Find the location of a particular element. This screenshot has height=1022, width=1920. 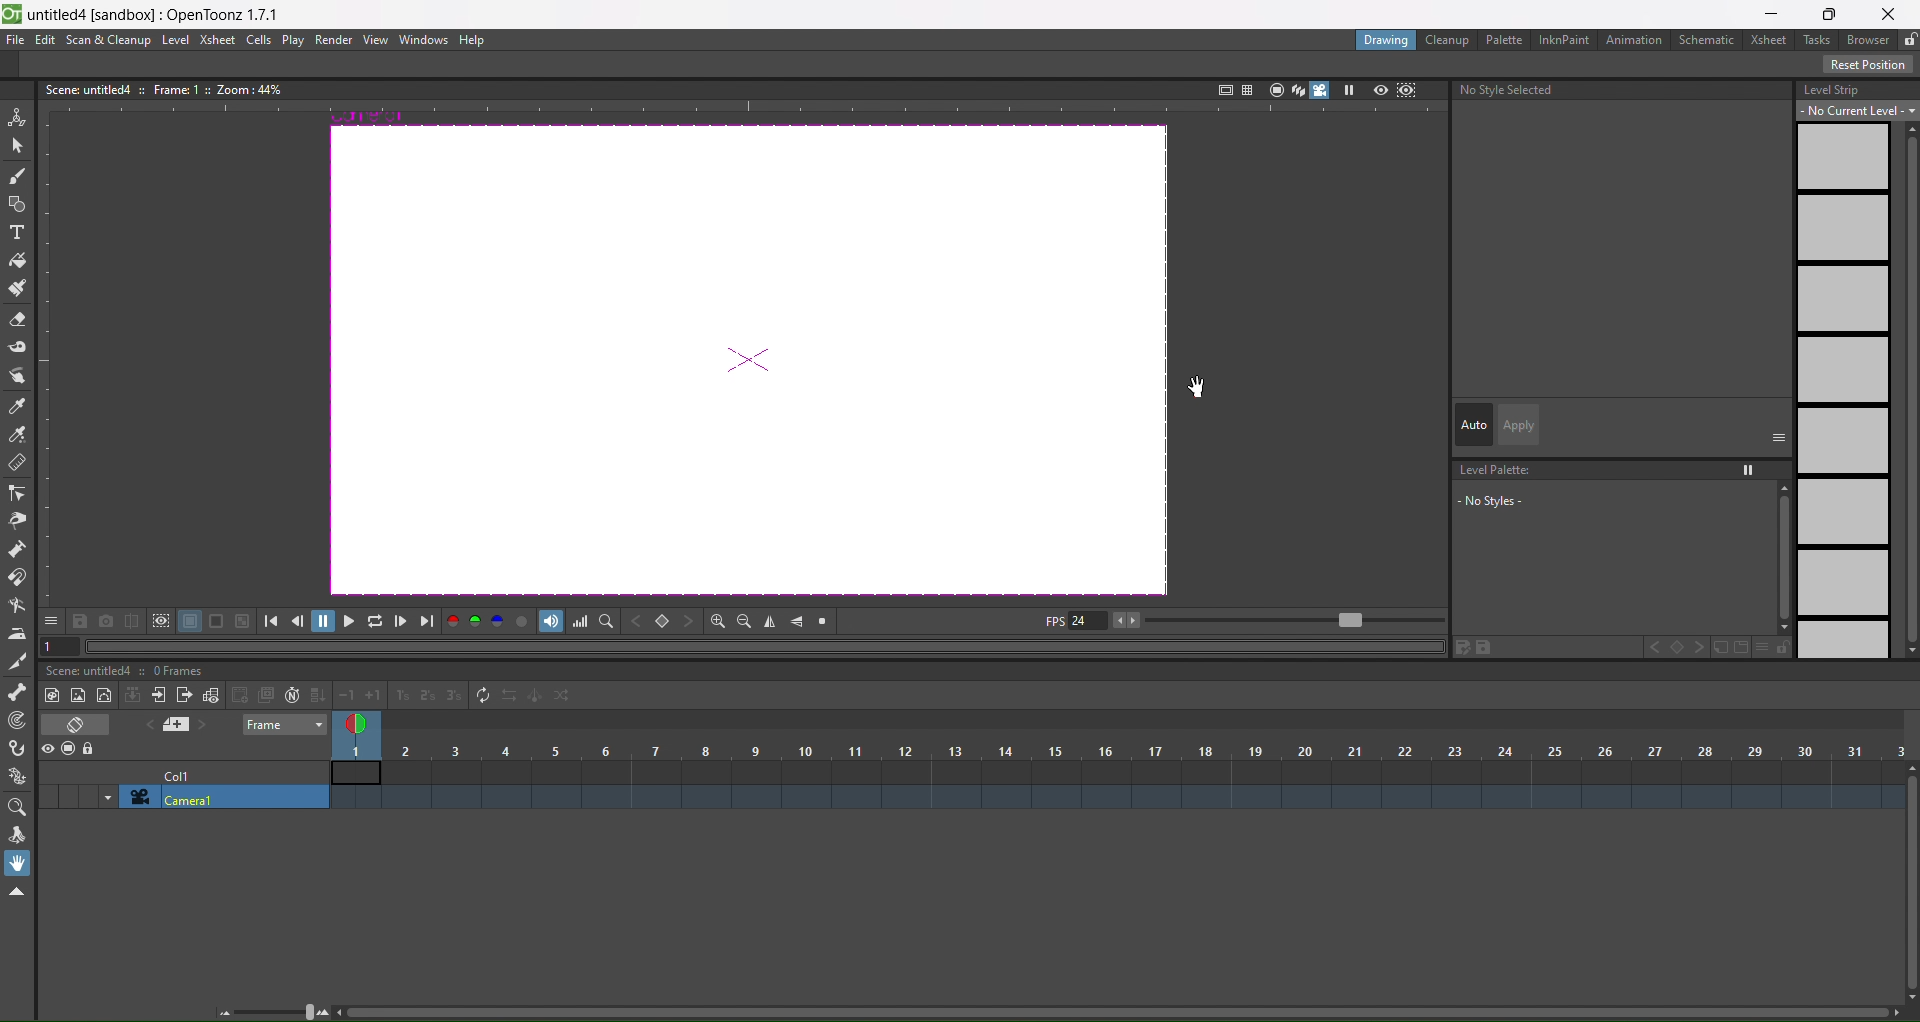

reset view is located at coordinates (826, 621).